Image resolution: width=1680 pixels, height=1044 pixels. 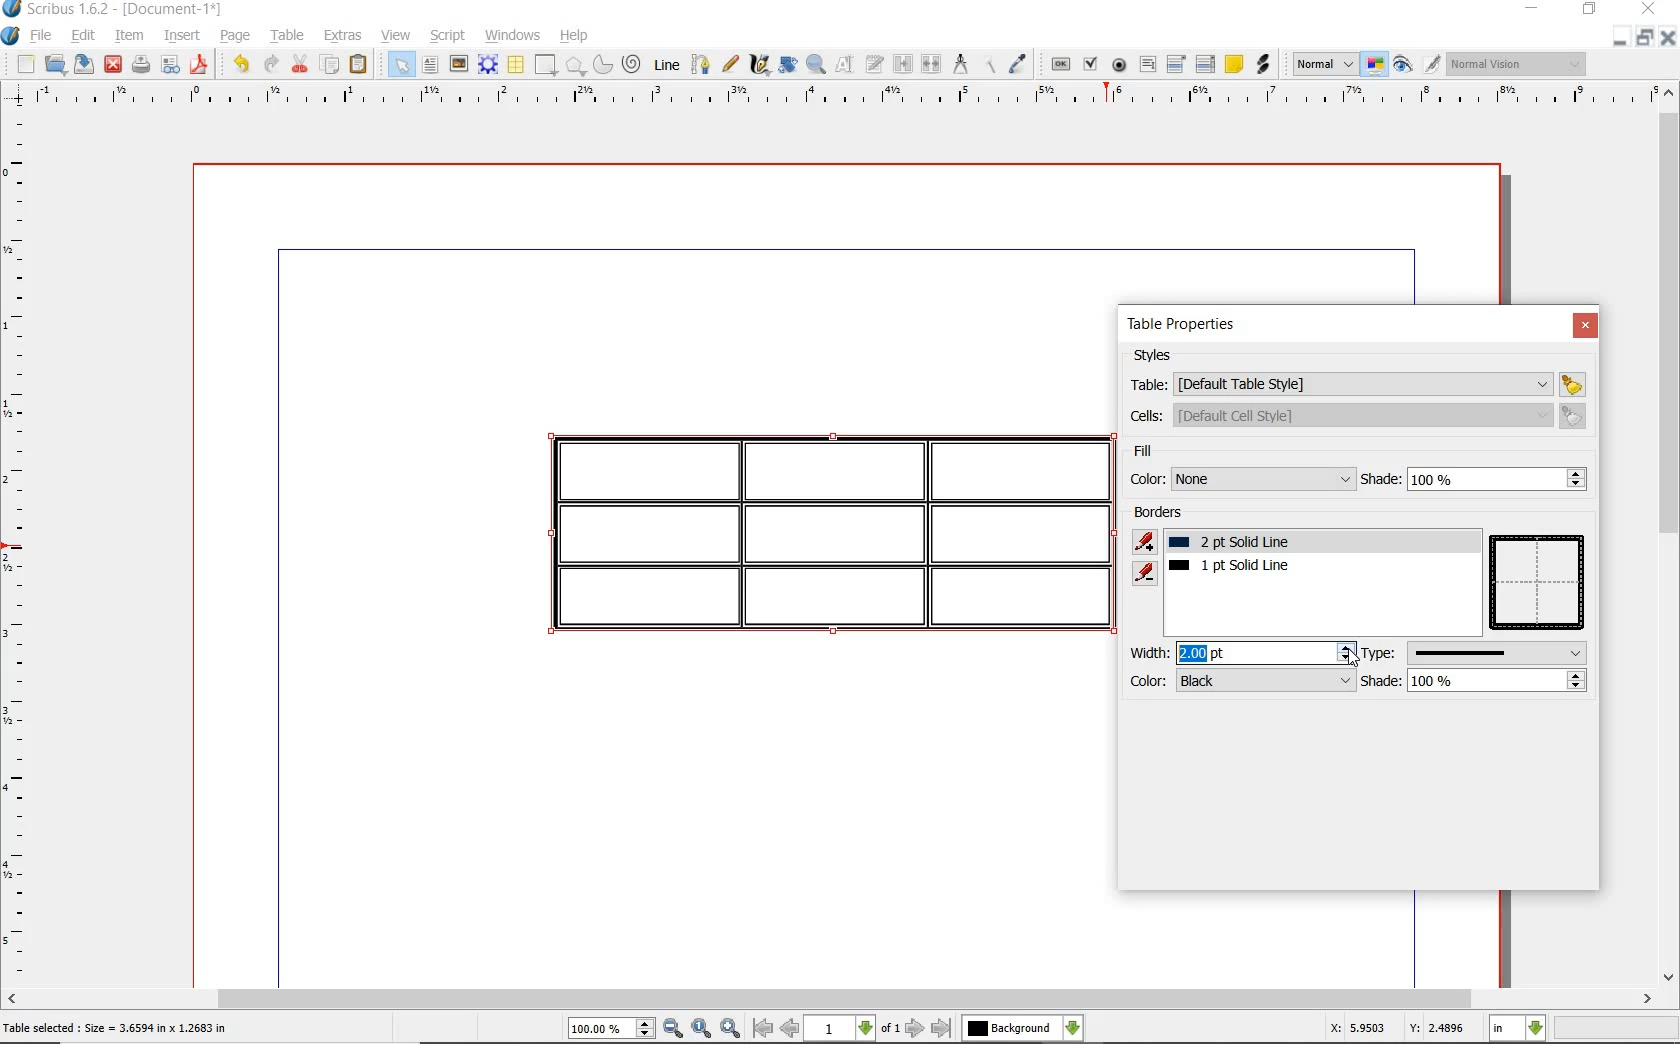 I want to click on go to last page, so click(x=943, y=1027).